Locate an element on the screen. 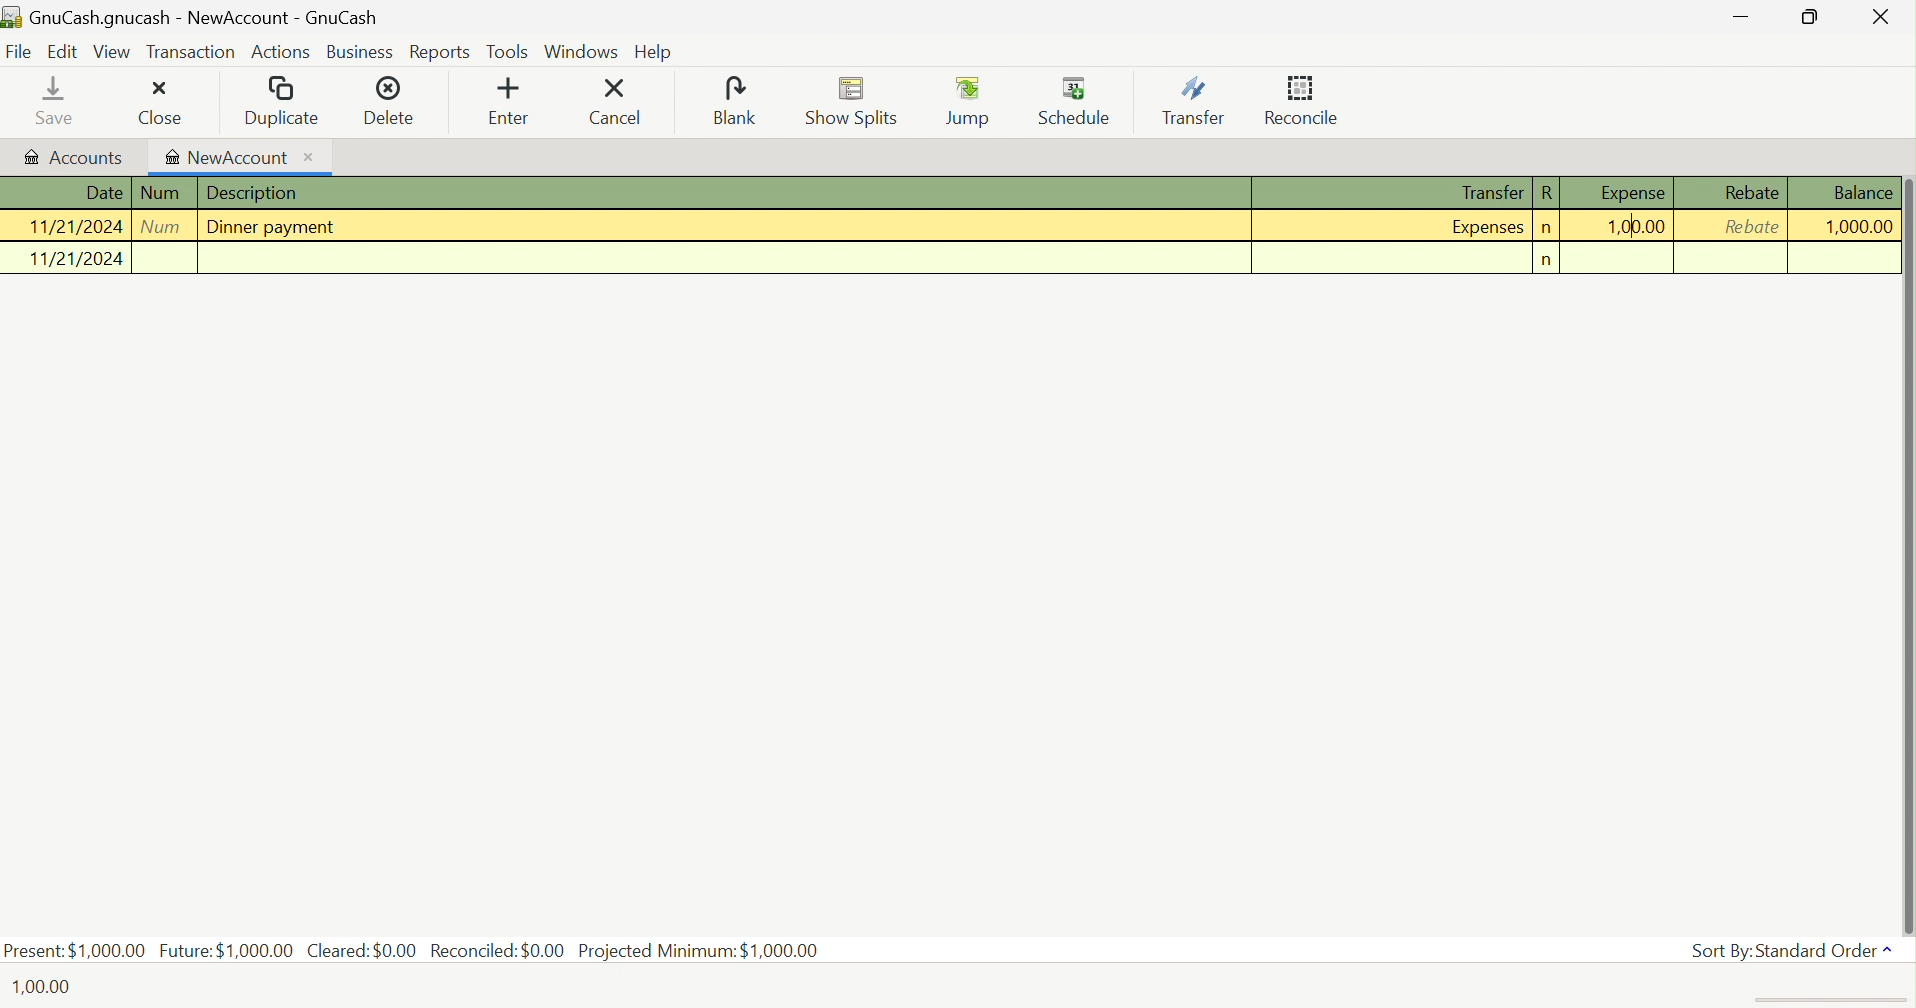 The height and width of the screenshot is (1008, 1916). Enter is located at coordinates (511, 101).